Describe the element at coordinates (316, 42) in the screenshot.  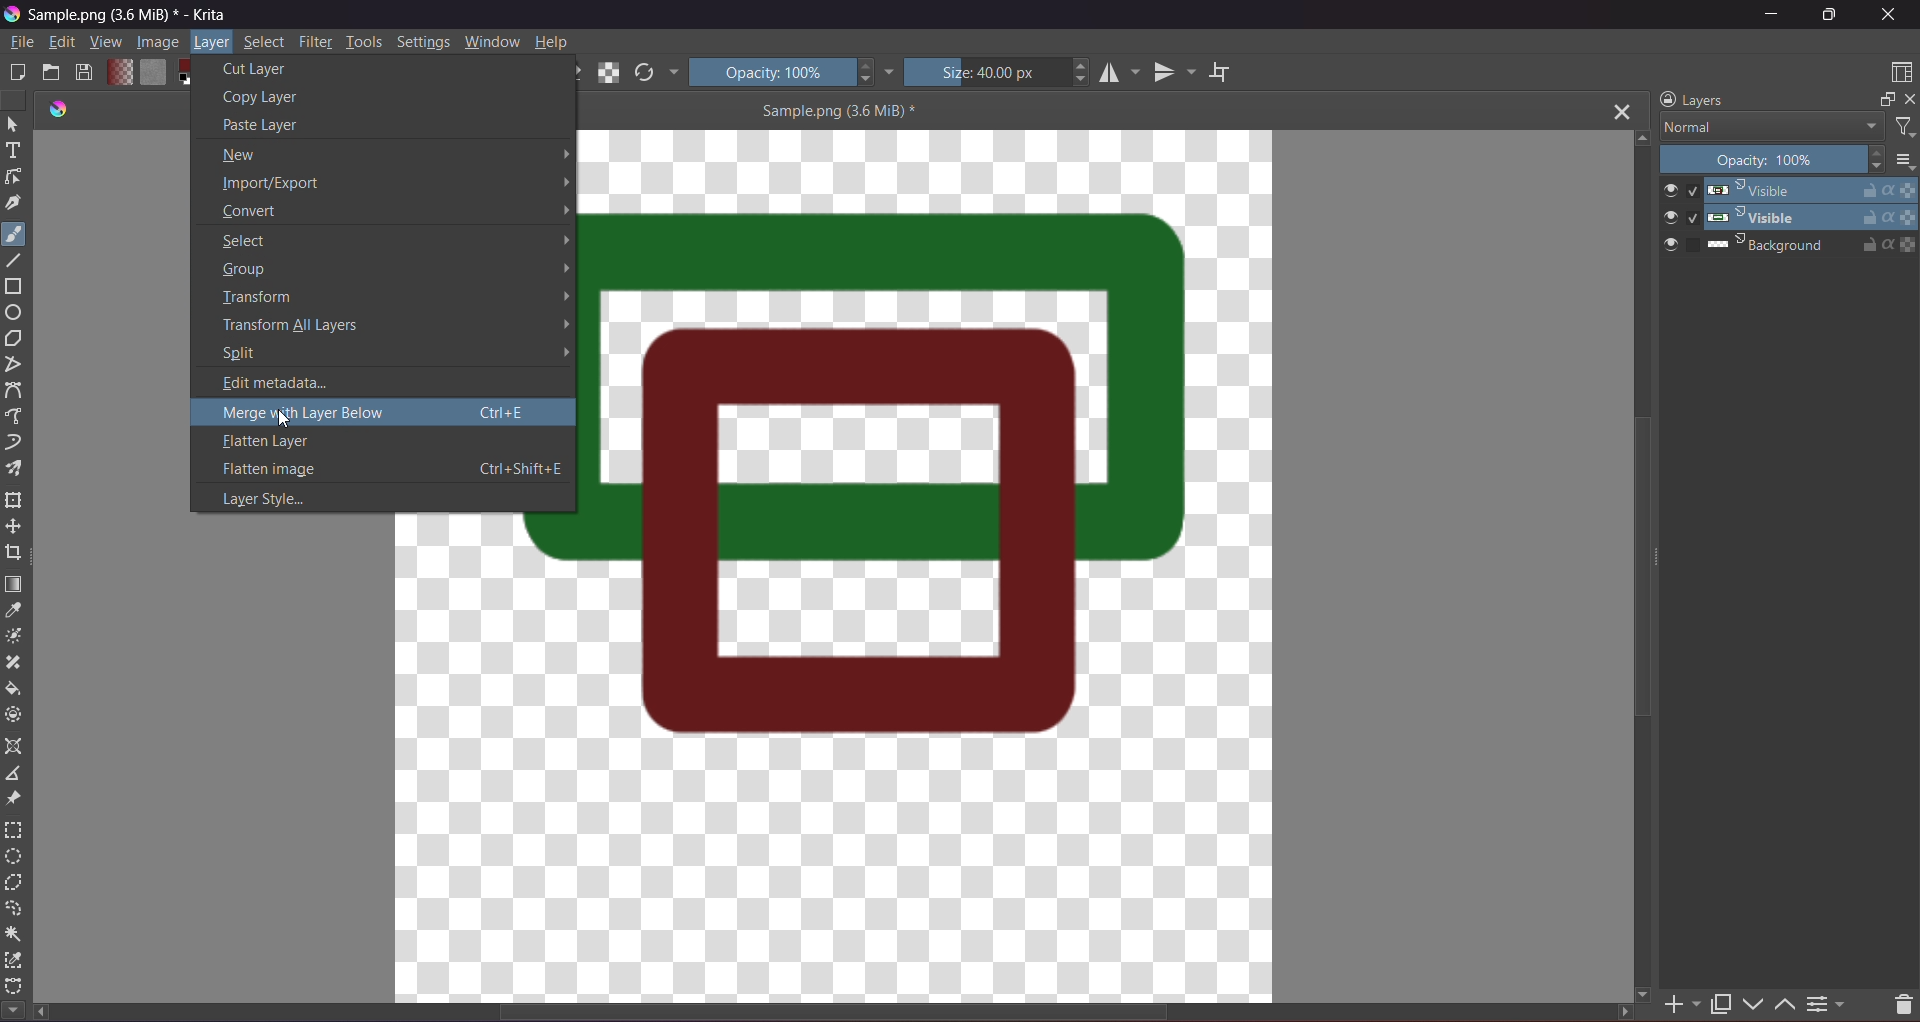
I see `Filter` at that location.